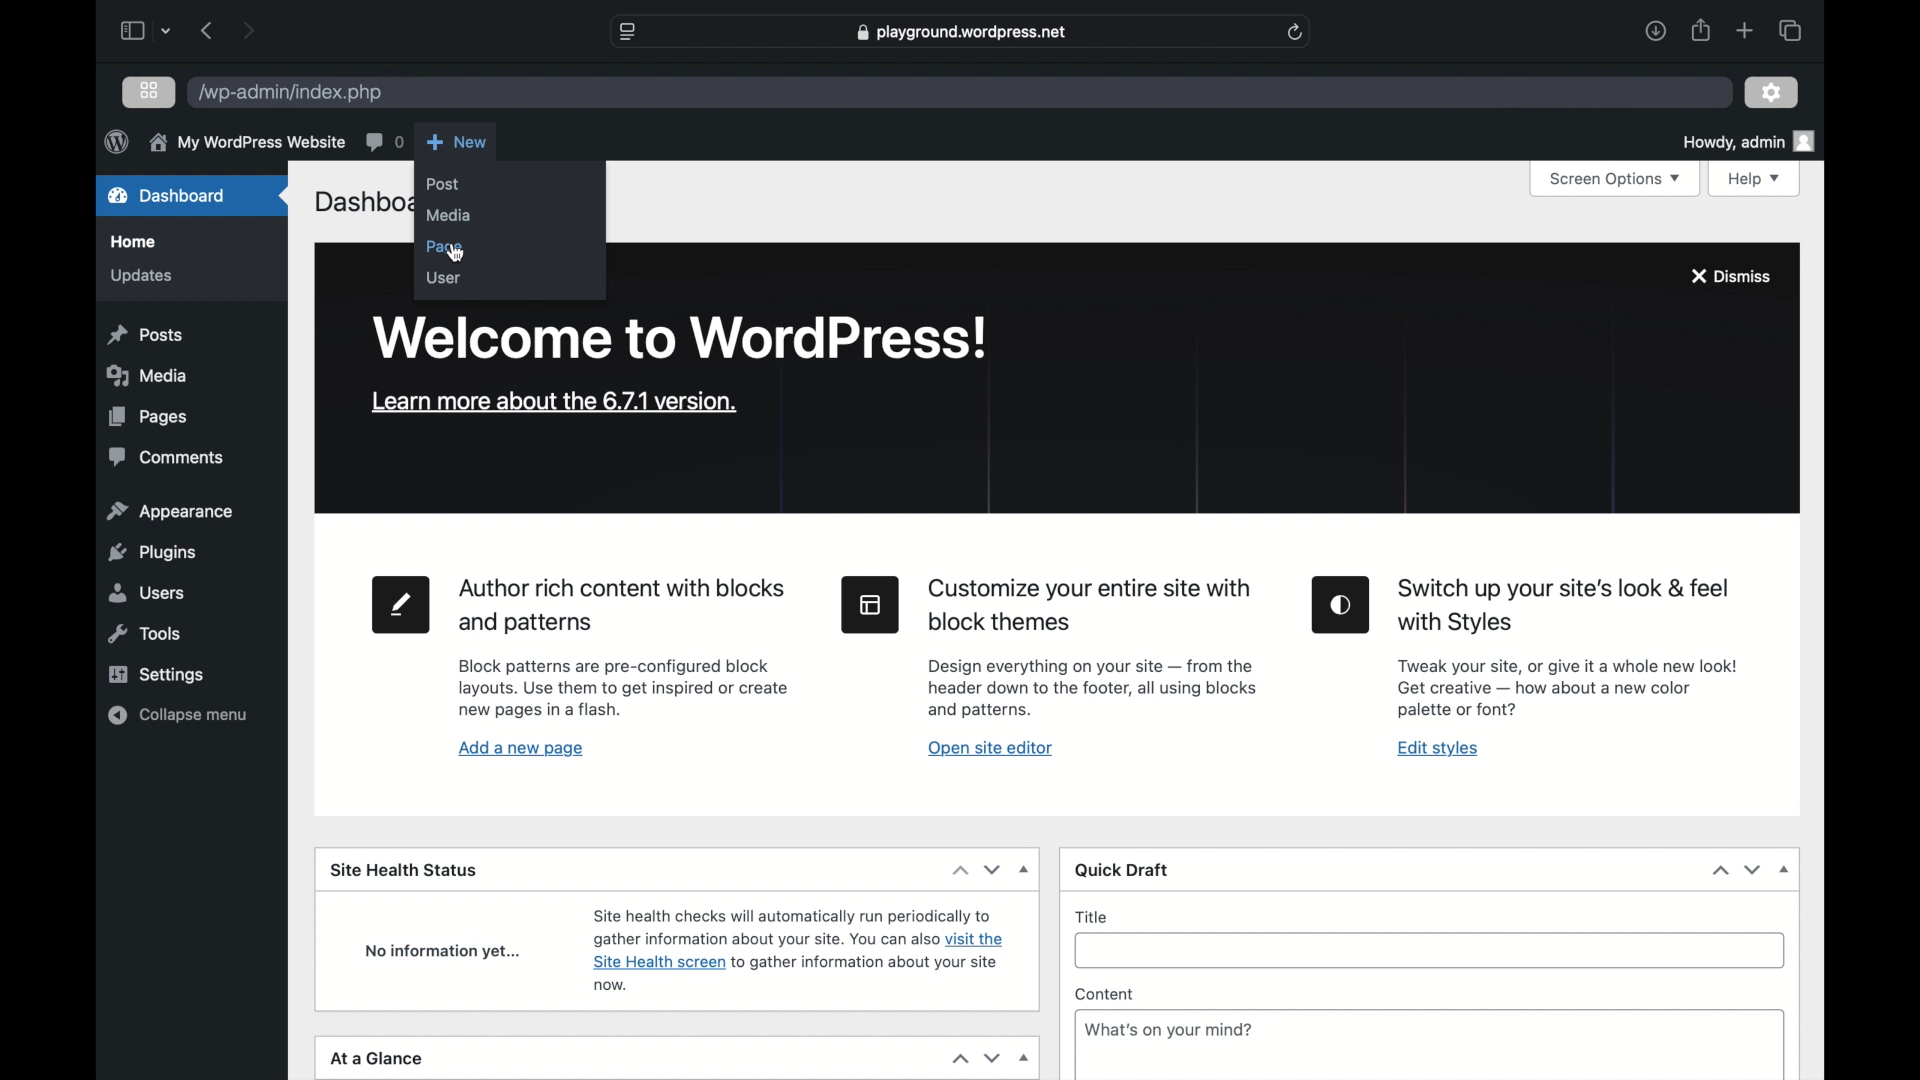  What do you see at coordinates (1655, 30) in the screenshot?
I see `downloads` at bounding box center [1655, 30].